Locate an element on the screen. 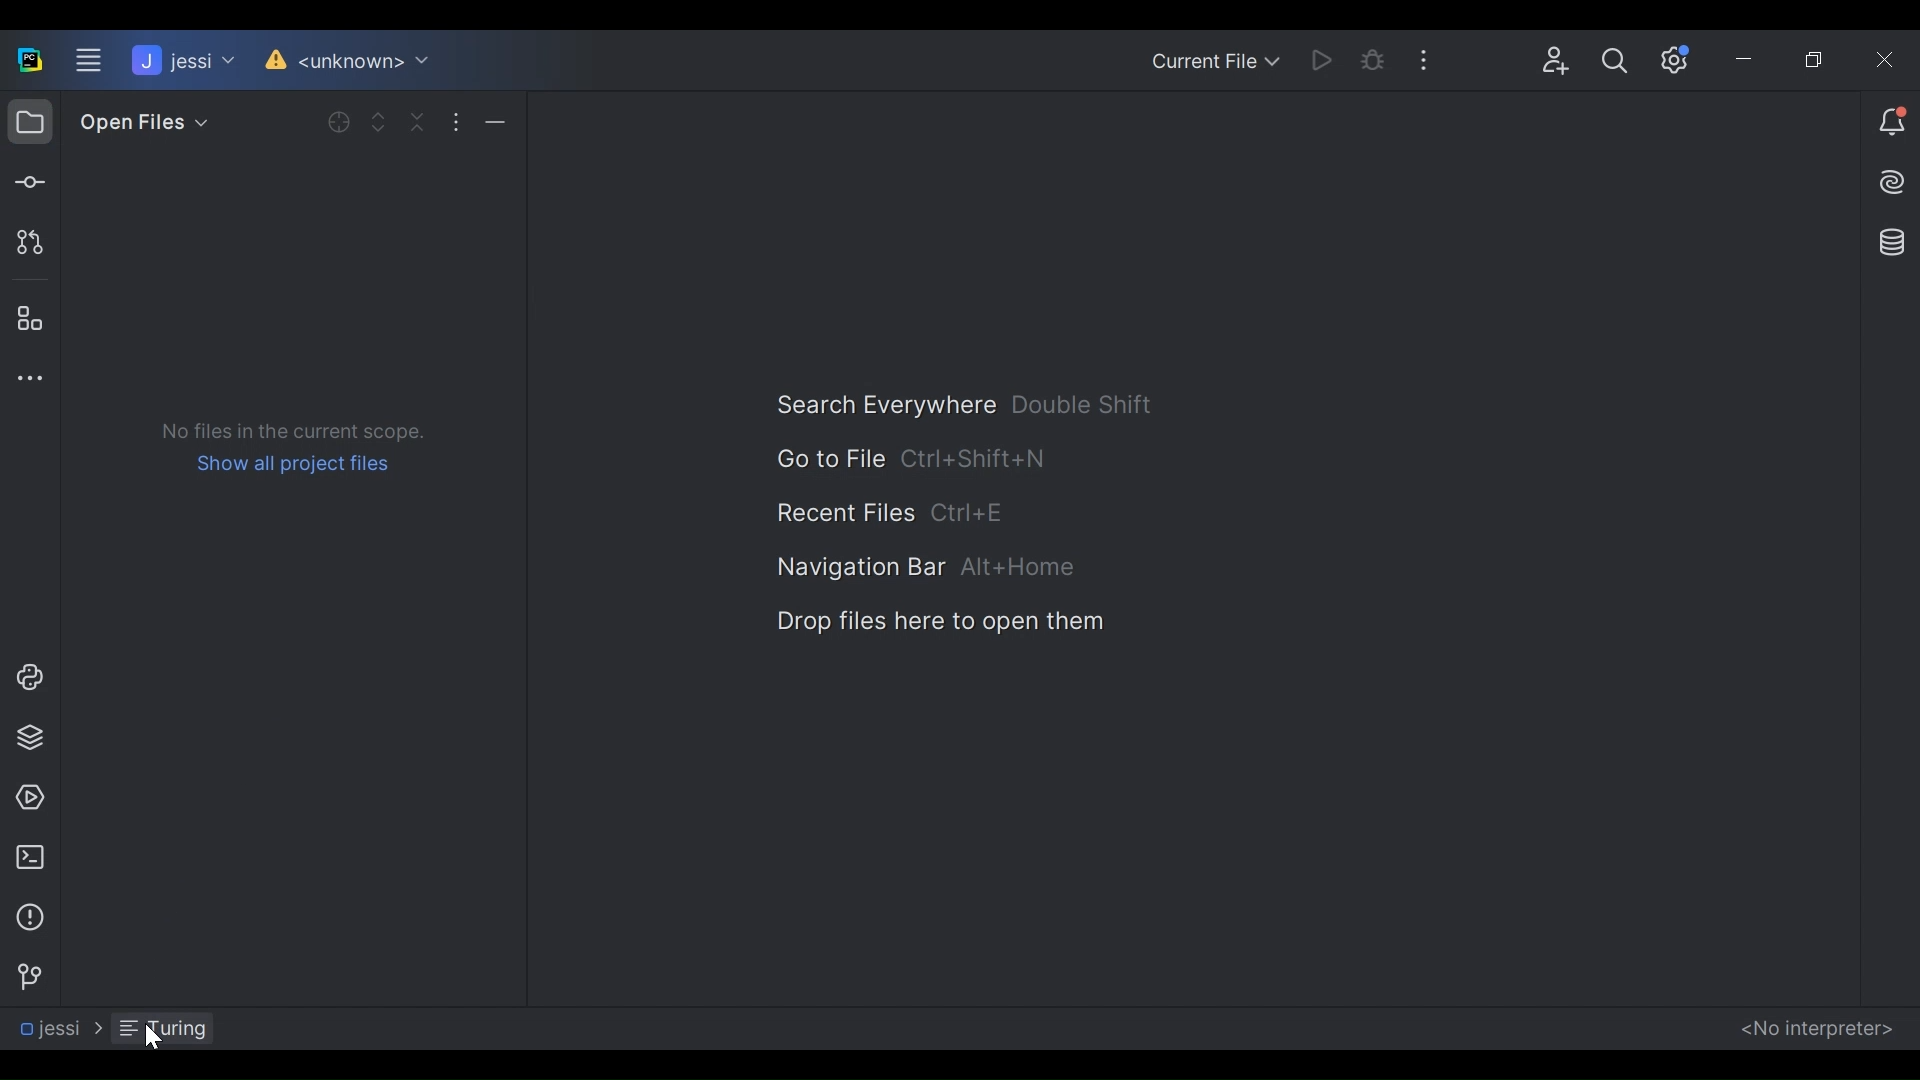  Terminal is located at coordinates (26, 858).